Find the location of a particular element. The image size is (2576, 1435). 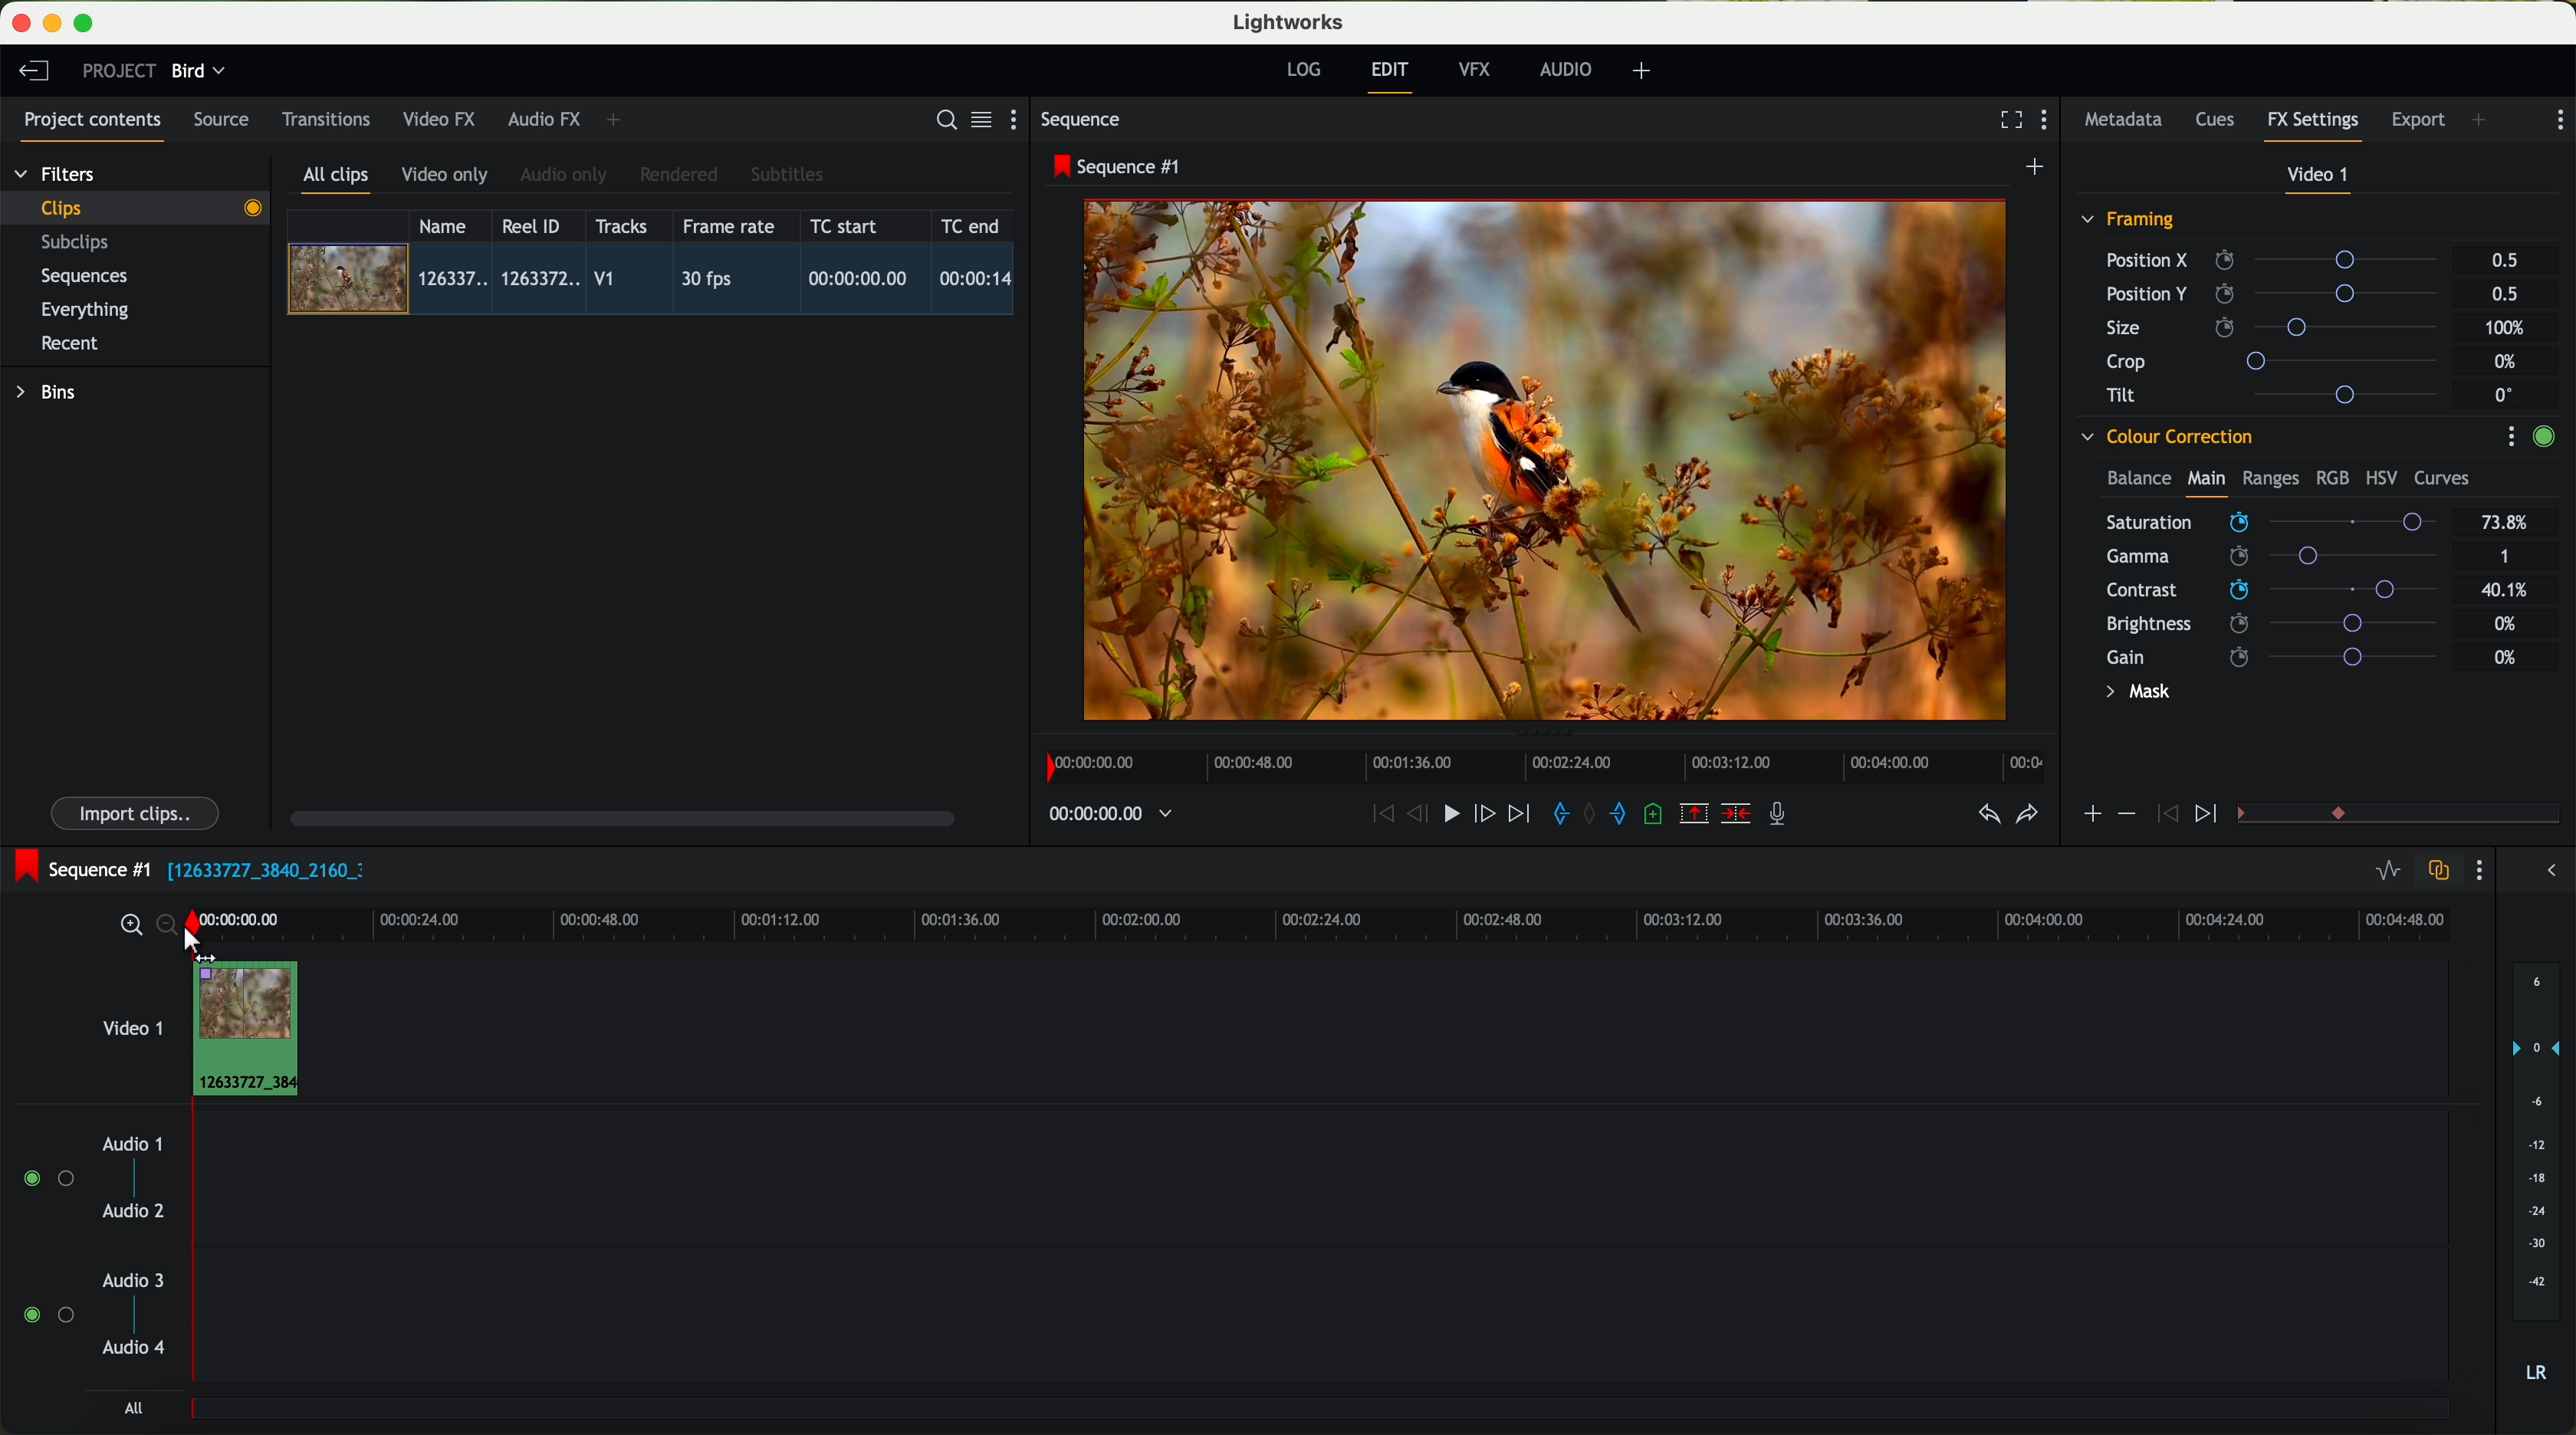

colour correction is located at coordinates (2165, 437).